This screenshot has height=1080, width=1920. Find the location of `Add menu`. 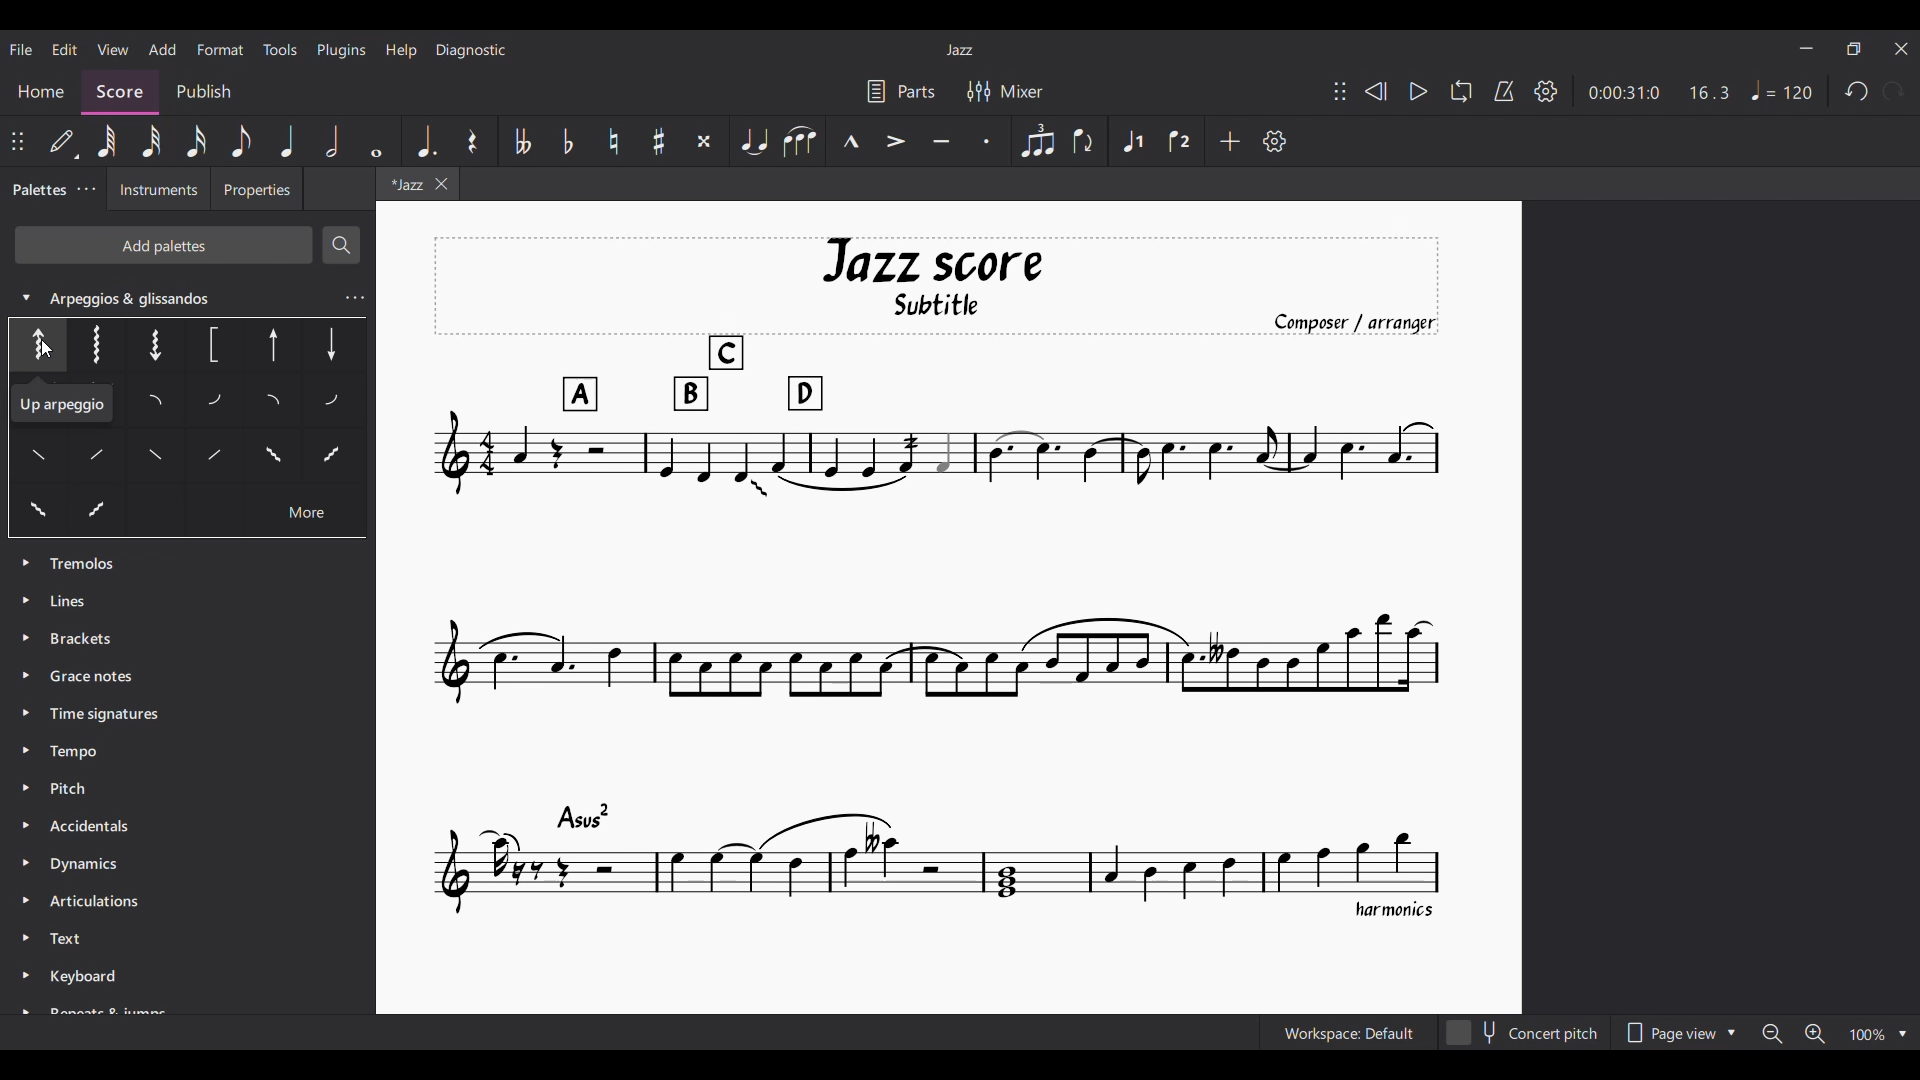

Add menu is located at coordinates (163, 50).